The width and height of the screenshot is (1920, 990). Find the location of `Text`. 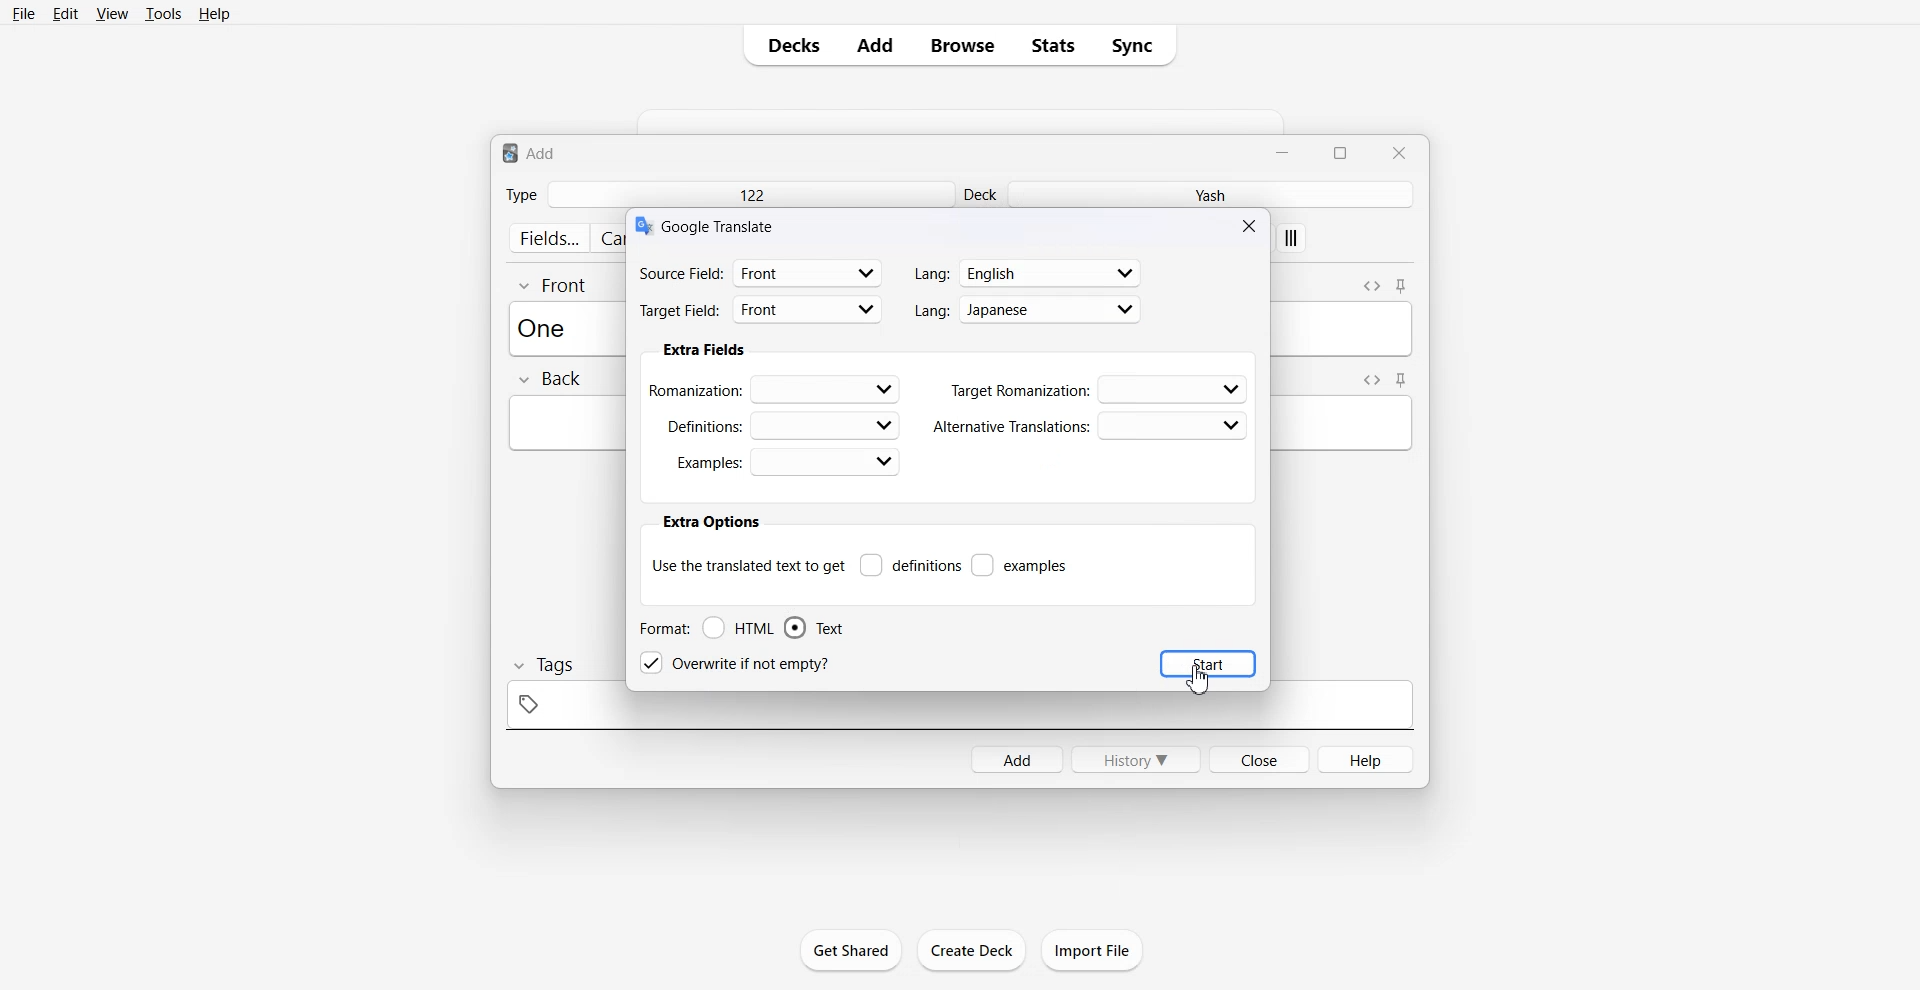

Text is located at coordinates (530, 152).